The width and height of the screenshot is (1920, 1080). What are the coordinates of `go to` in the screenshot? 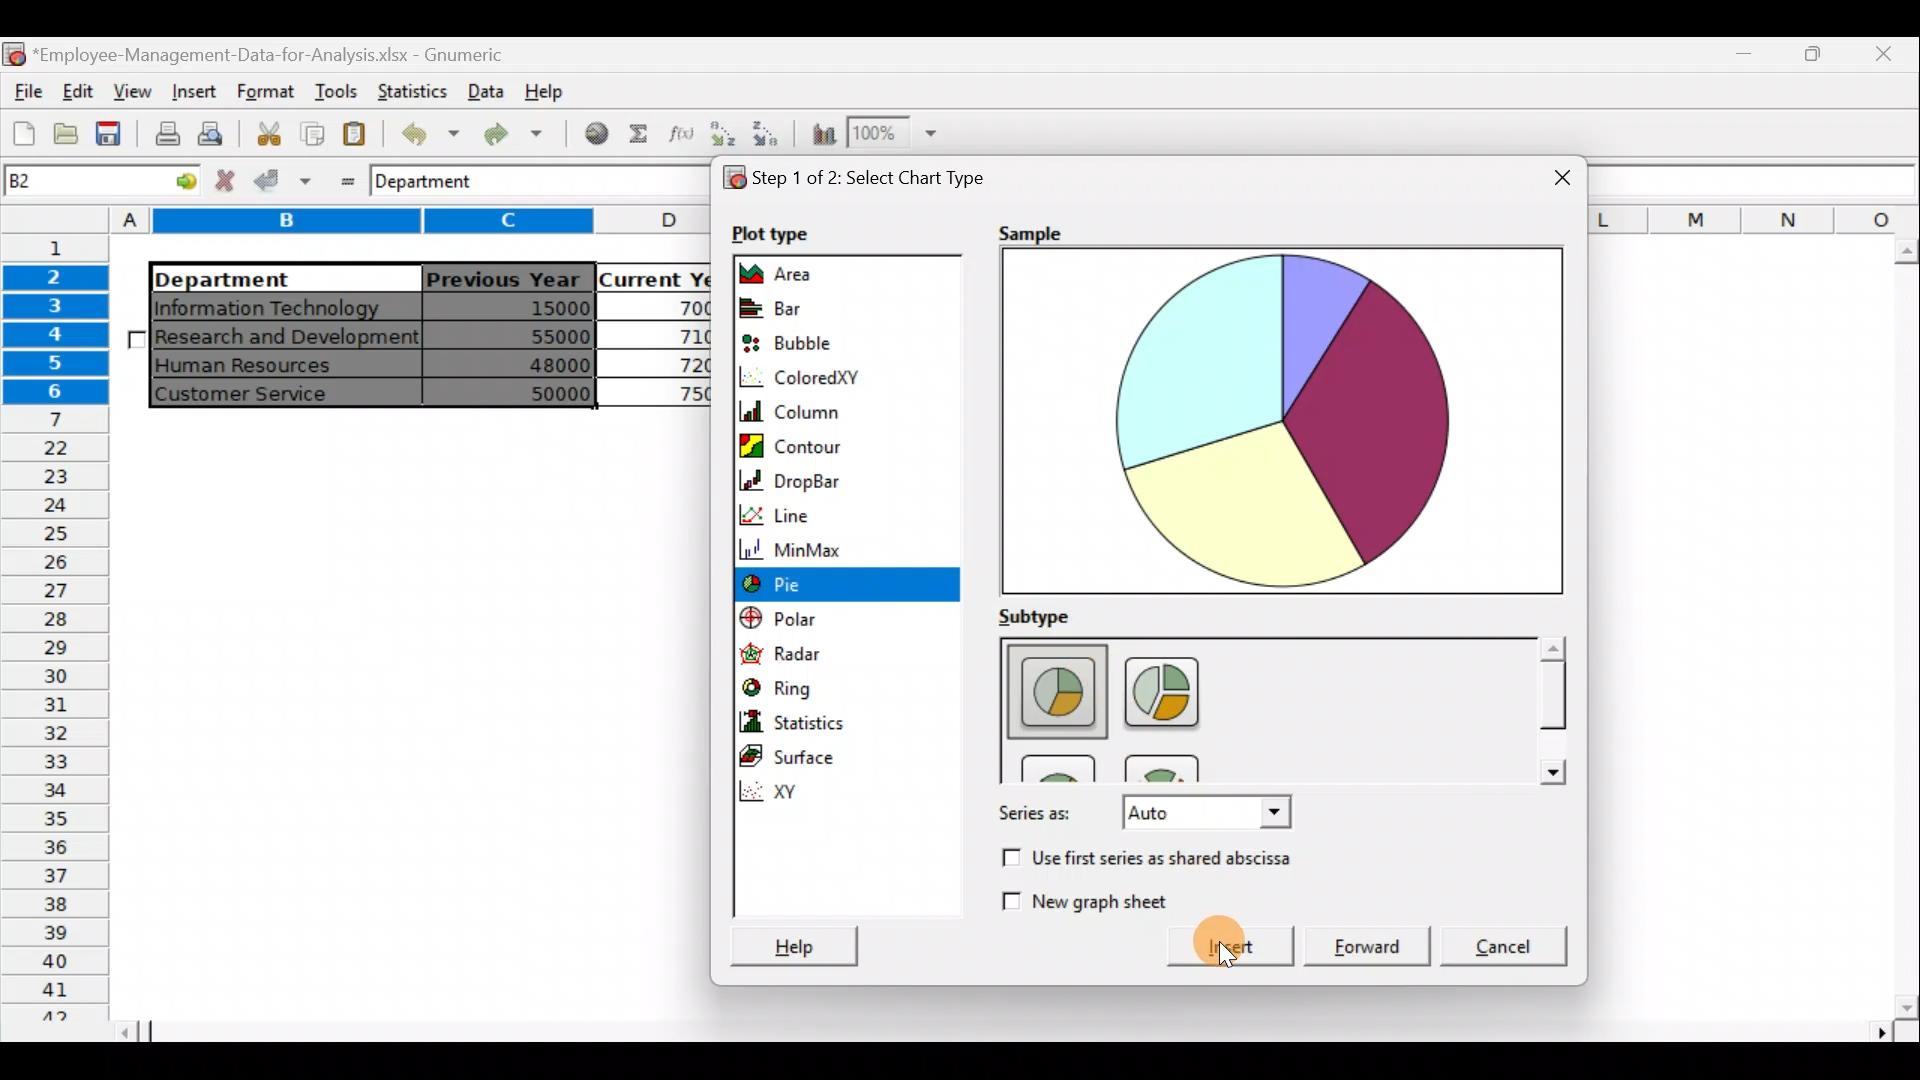 It's located at (174, 183).